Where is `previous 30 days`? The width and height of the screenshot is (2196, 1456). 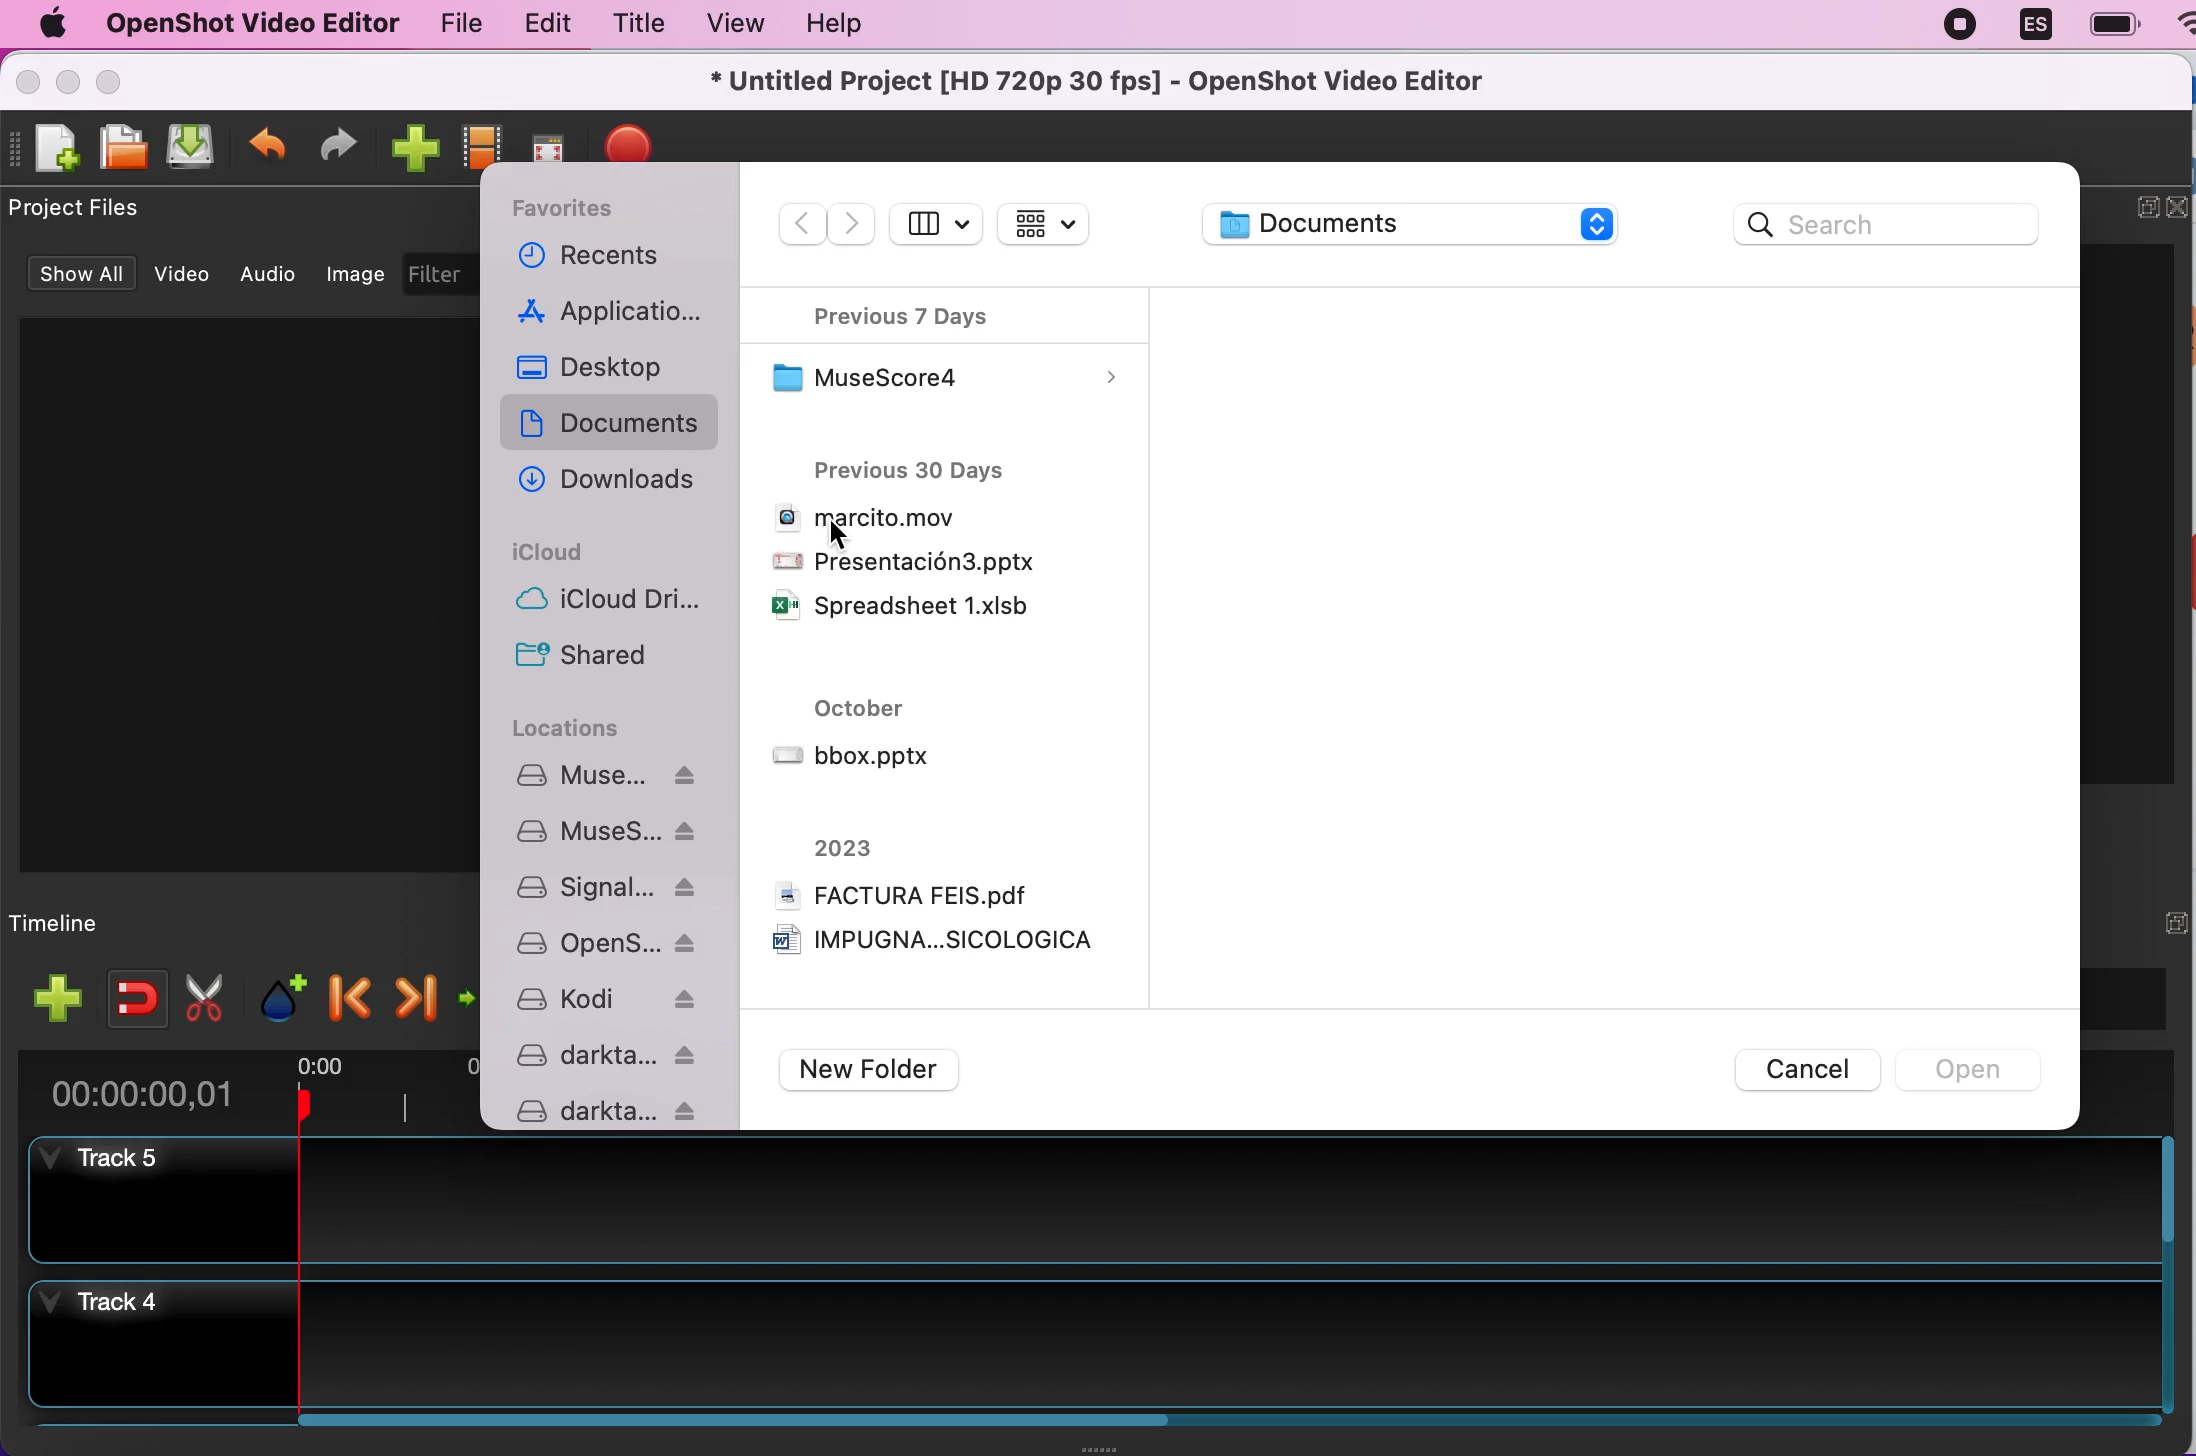
previous 30 days is located at coordinates (942, 467).